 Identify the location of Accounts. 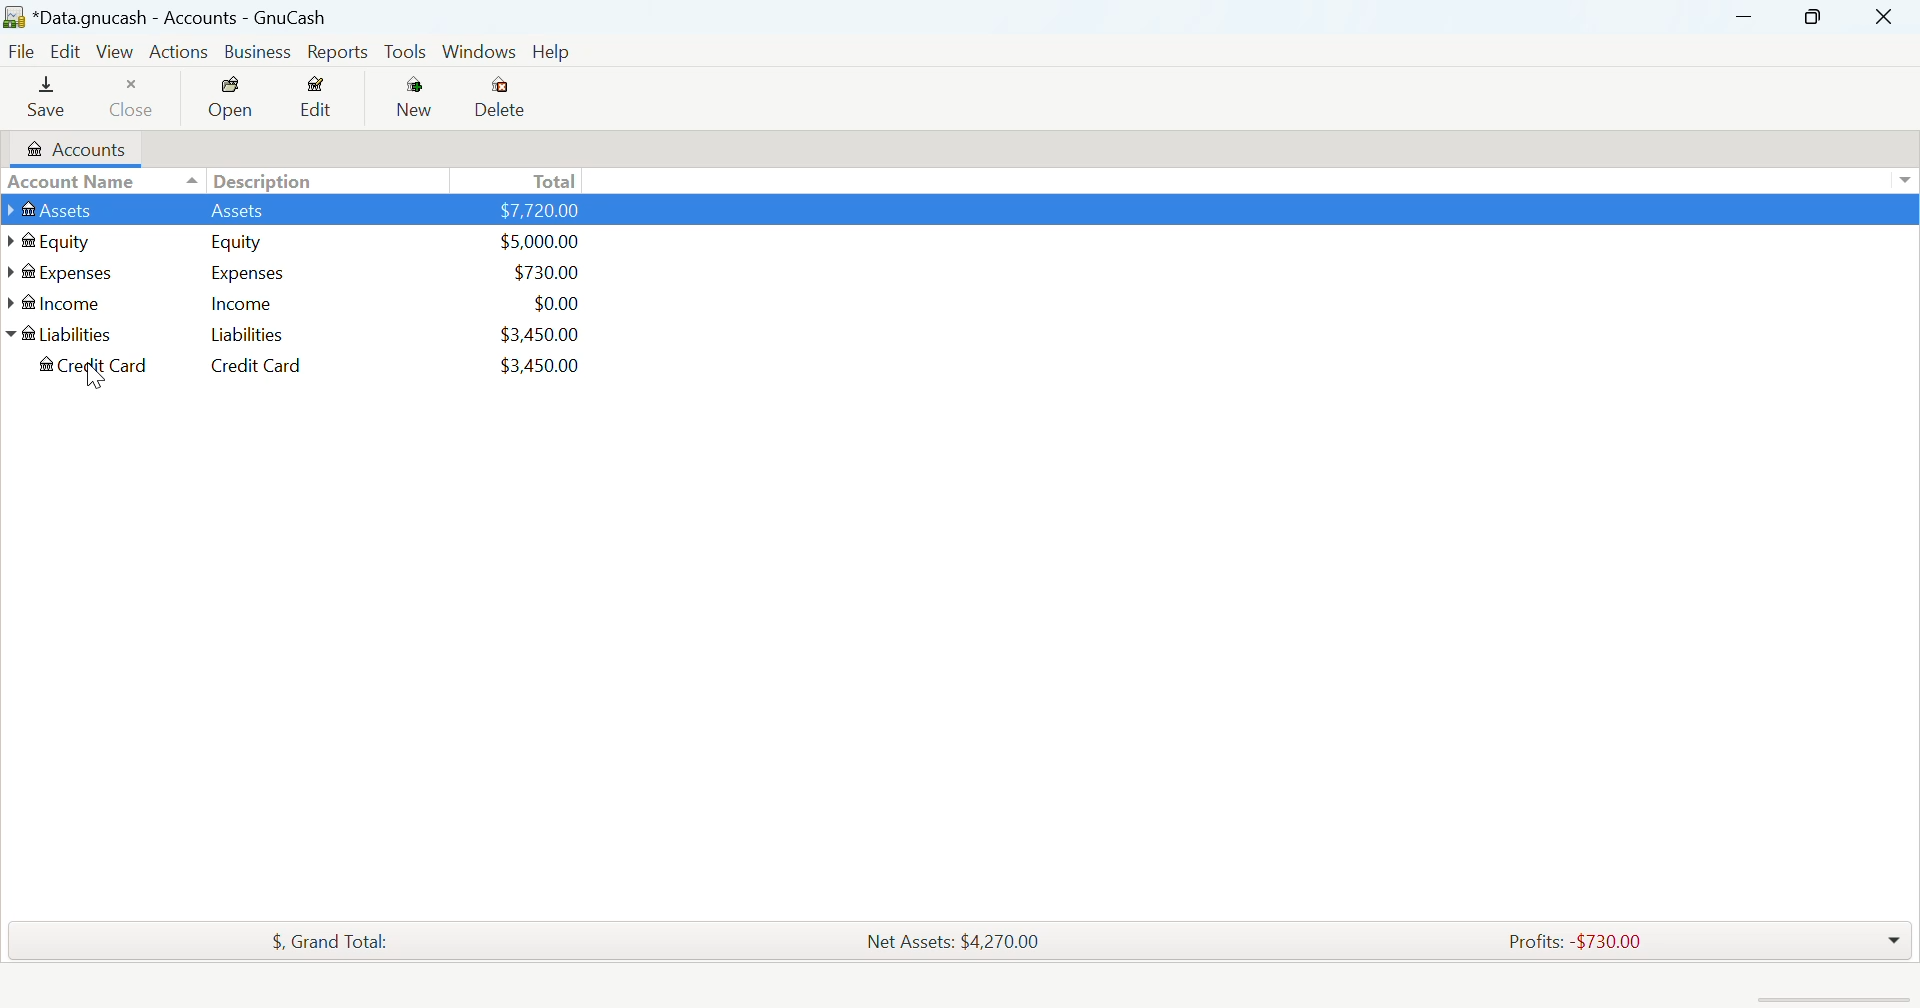
(73, 148).